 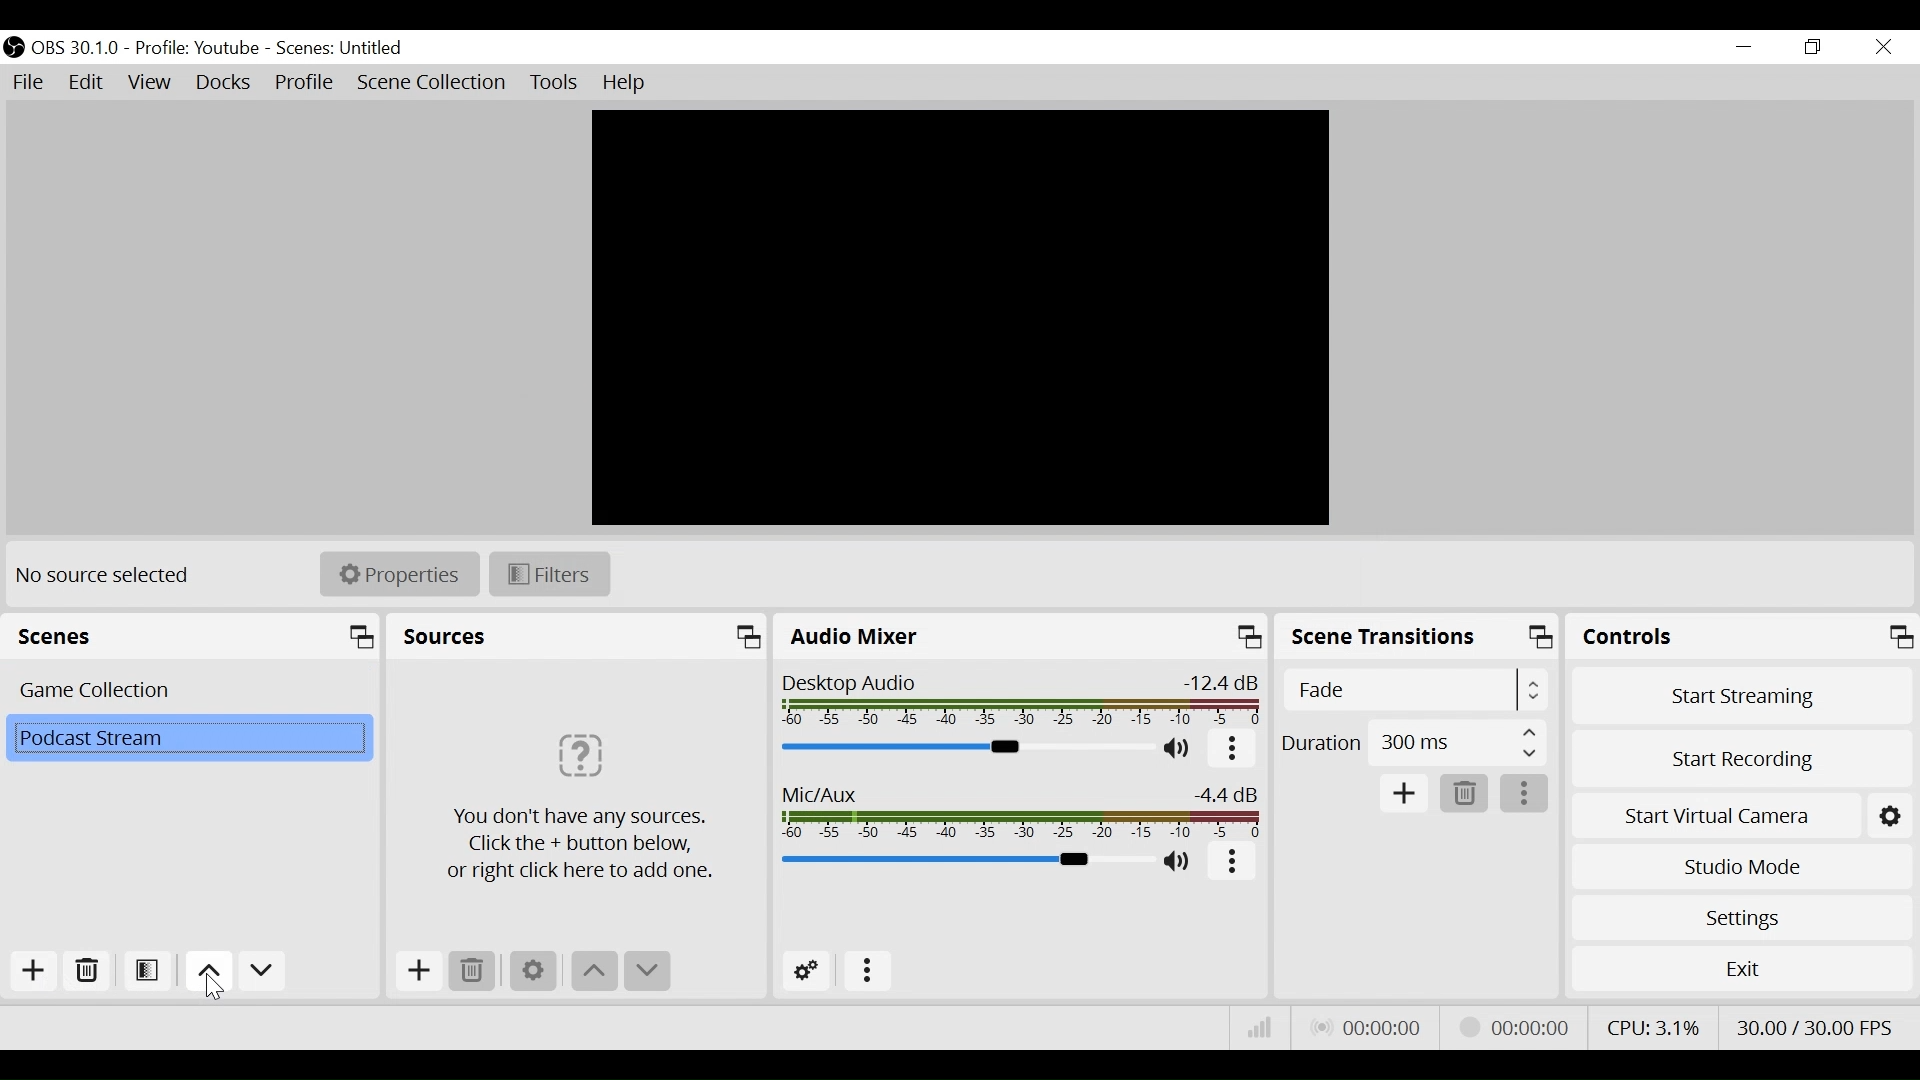 I want to click on Mic/Aux, so click(x=1023, y=812).